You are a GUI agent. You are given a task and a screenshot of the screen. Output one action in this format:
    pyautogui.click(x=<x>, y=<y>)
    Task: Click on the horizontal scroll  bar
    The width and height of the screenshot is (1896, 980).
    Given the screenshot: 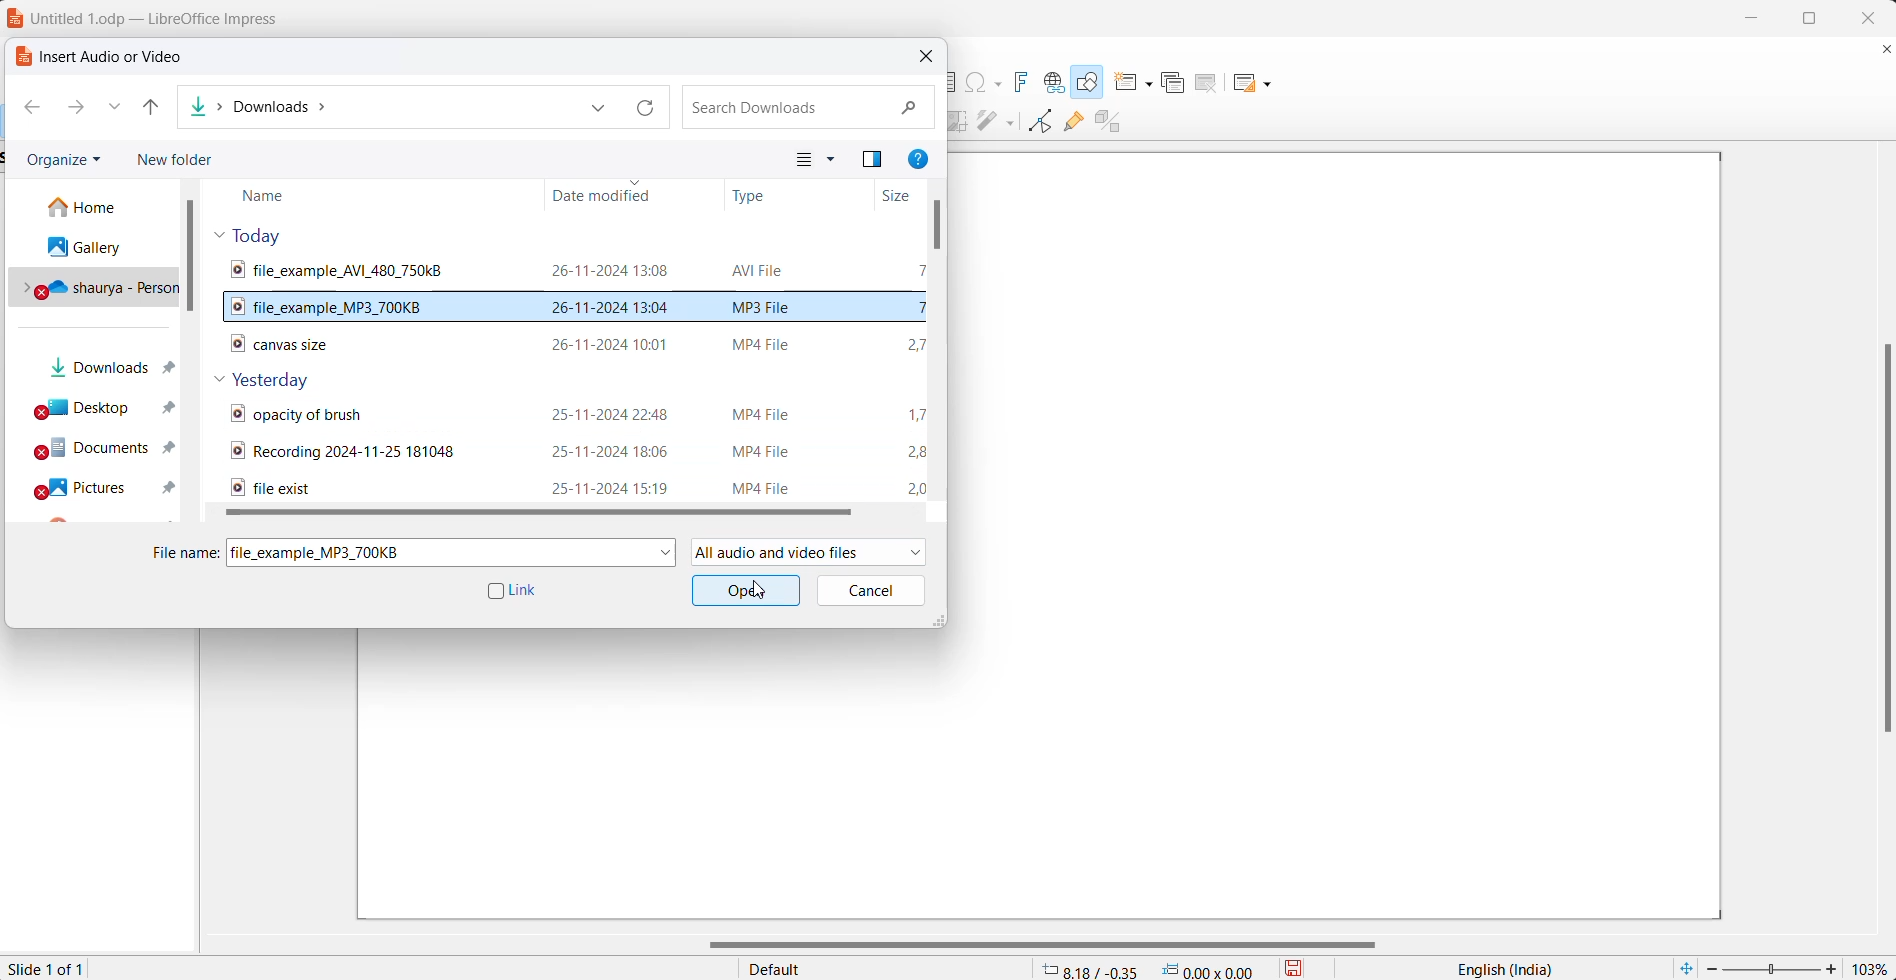 What is the action you would take?
    pyautogui.click(x=1045, y=945)
    